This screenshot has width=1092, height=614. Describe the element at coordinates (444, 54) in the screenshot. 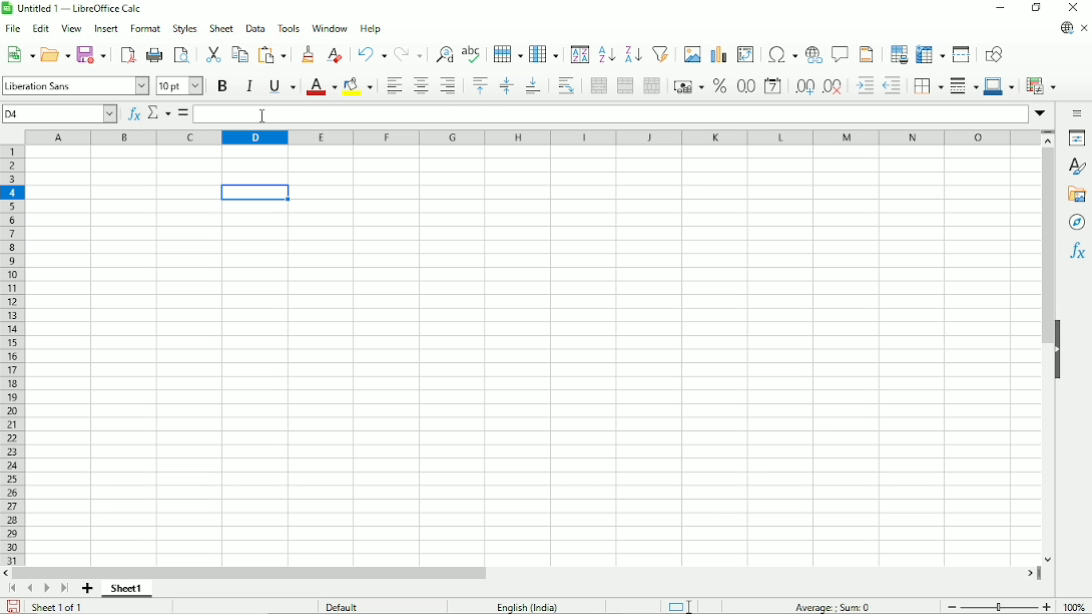

I see `Find and replace` at that location.